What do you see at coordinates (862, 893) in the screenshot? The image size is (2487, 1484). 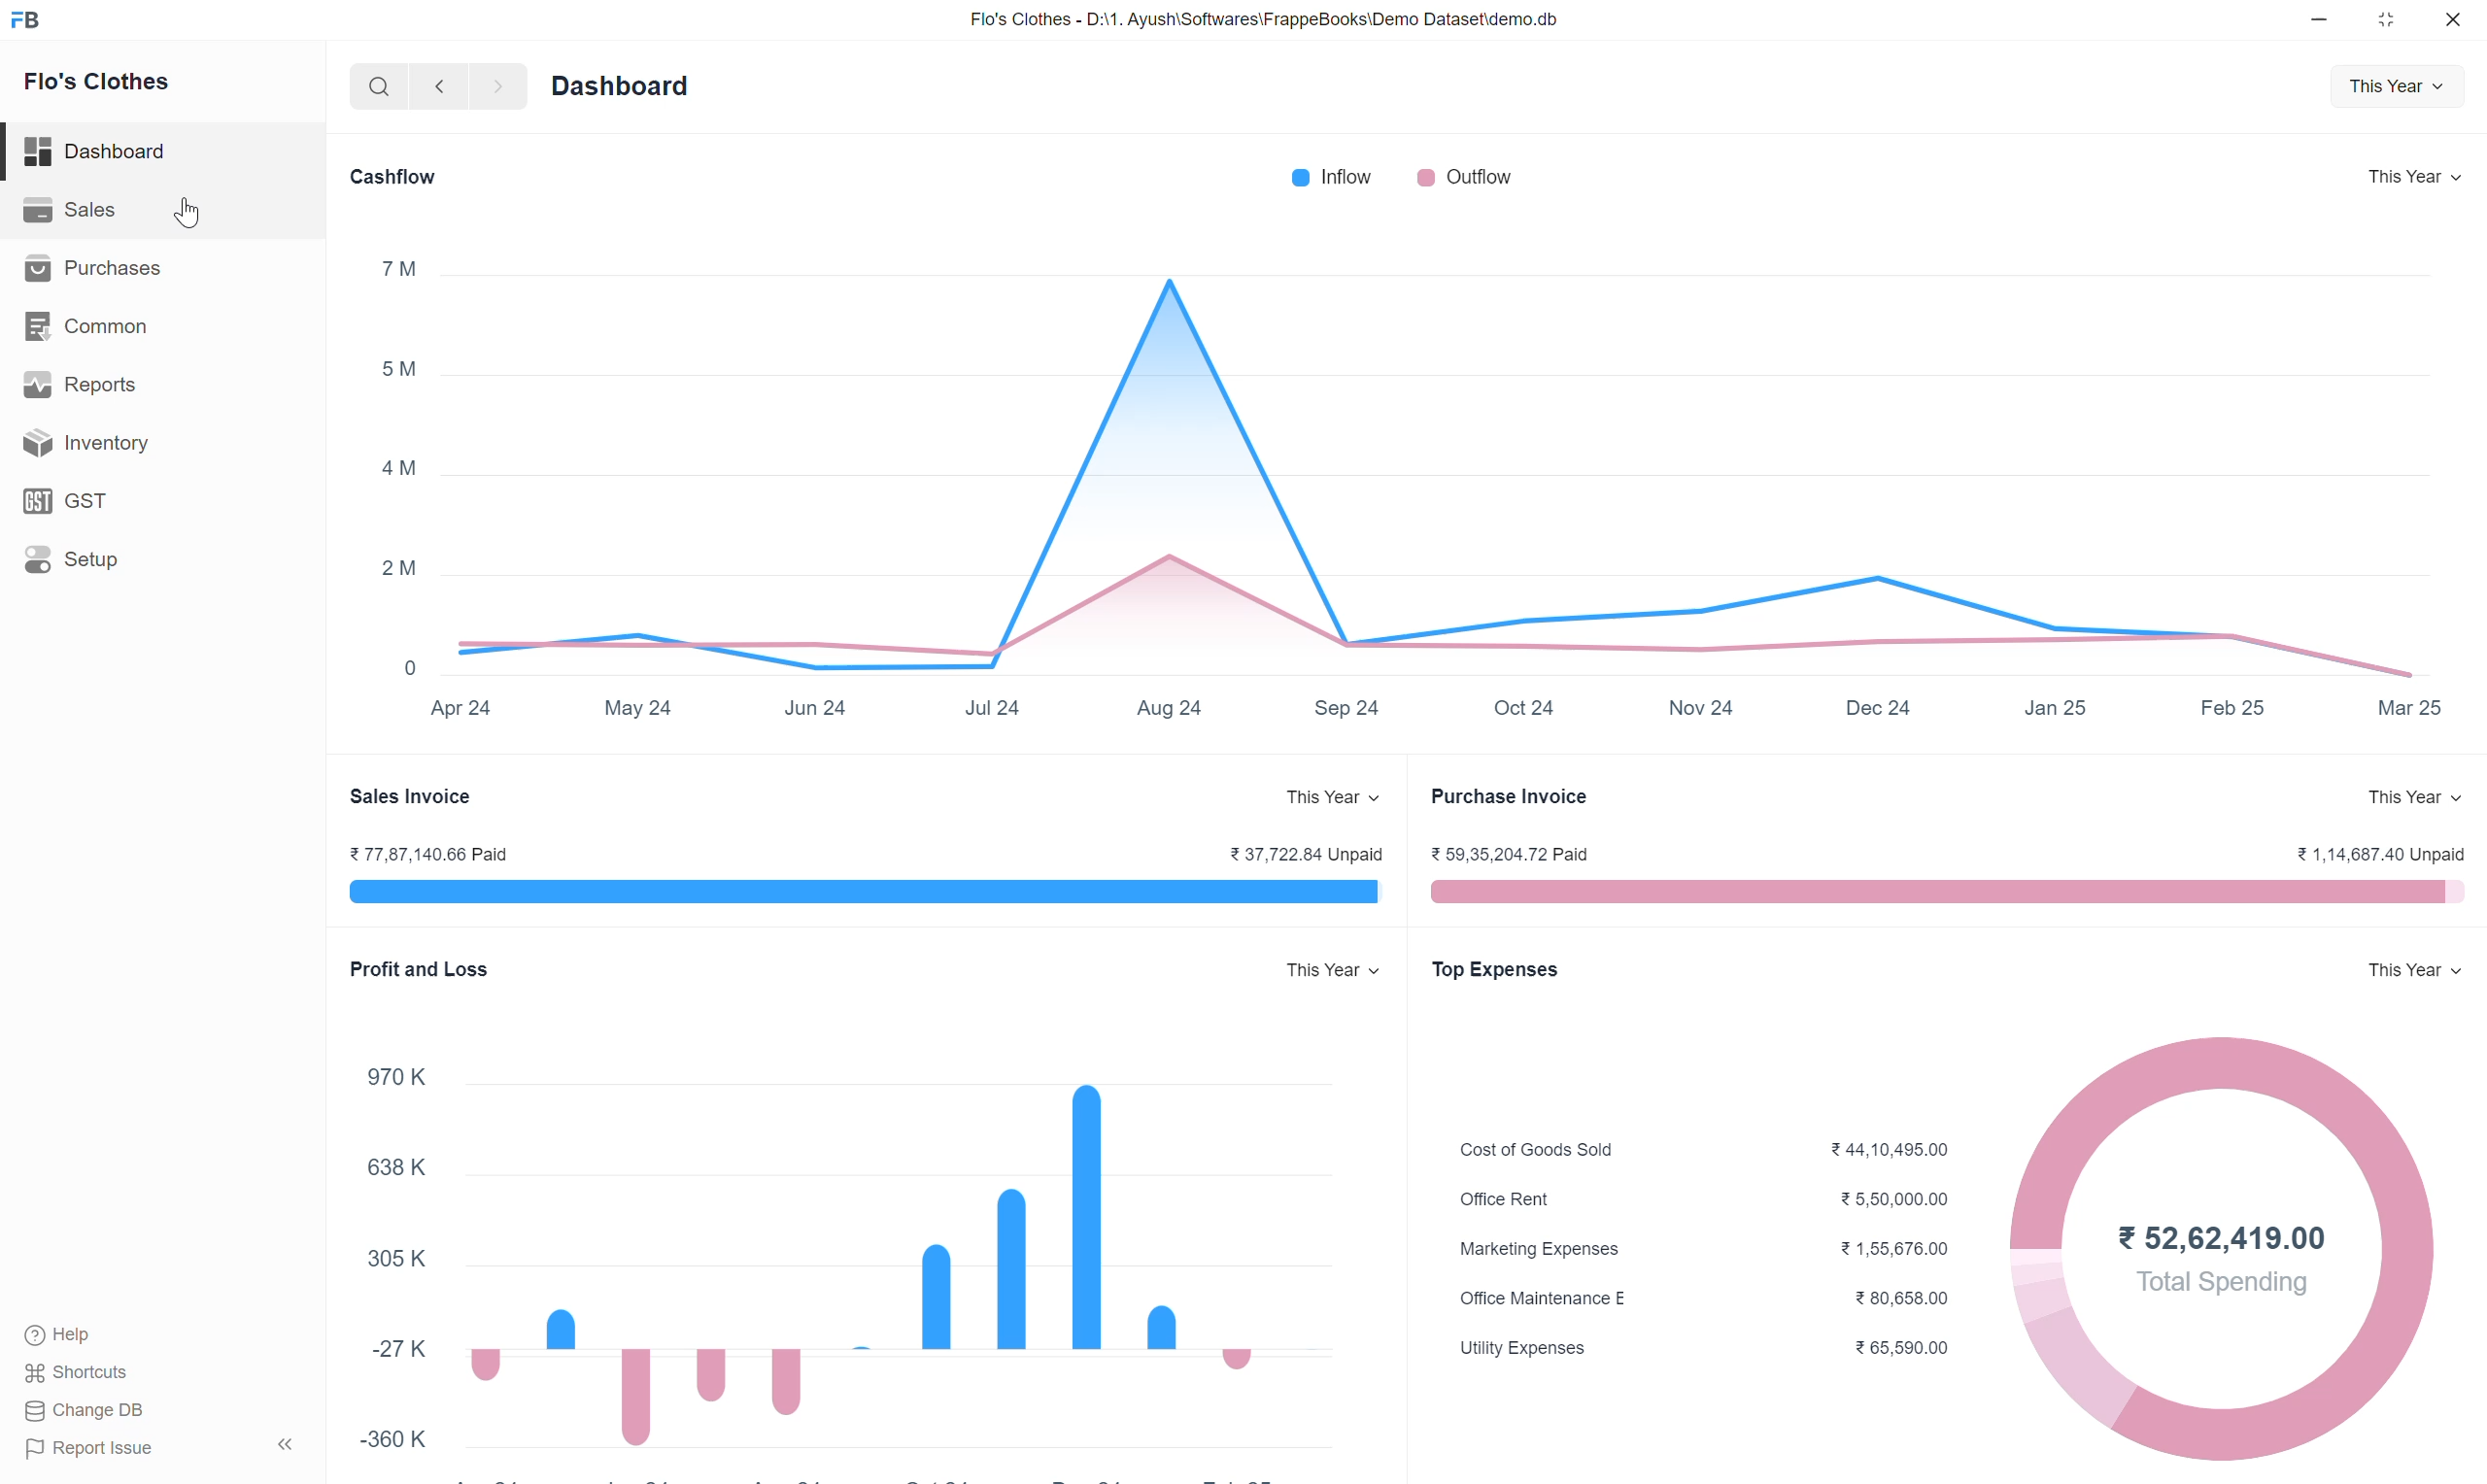 I see `sales invoice graph` at bounding box center [862, 893].